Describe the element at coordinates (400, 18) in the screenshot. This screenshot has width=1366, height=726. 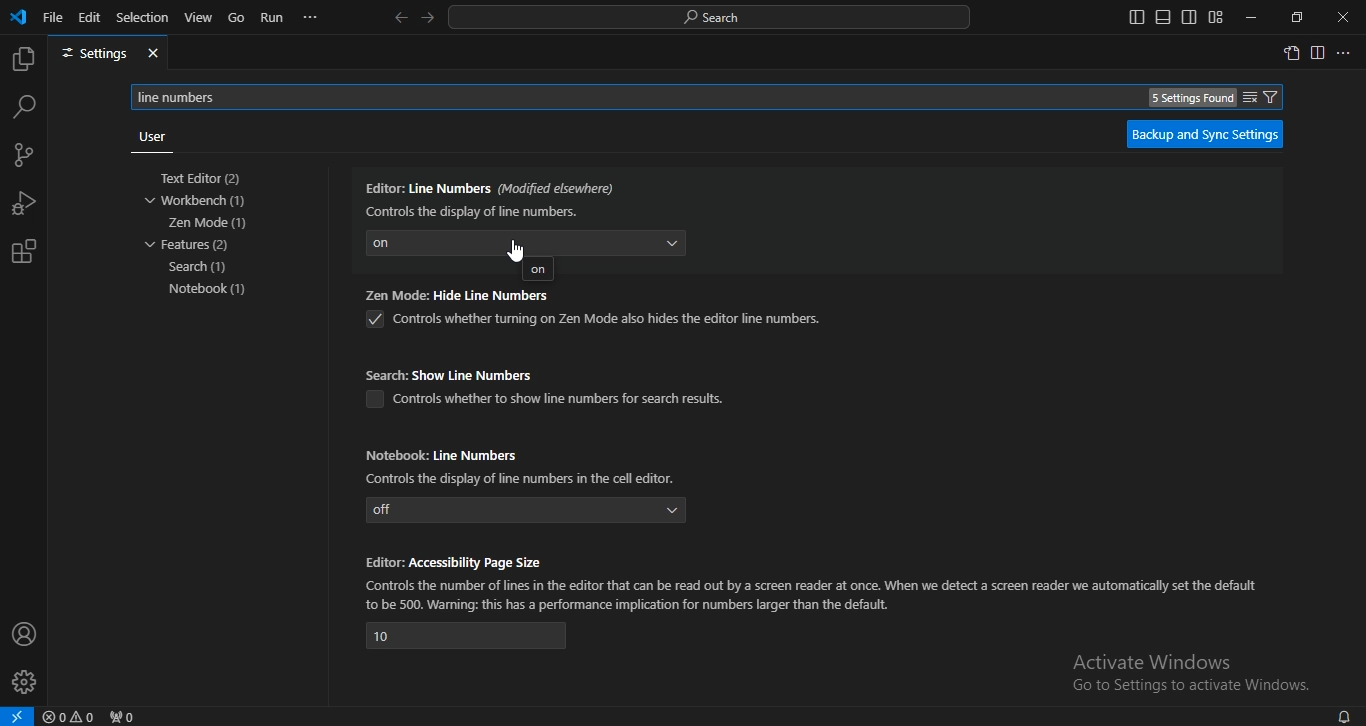
I see `go back` at that location.